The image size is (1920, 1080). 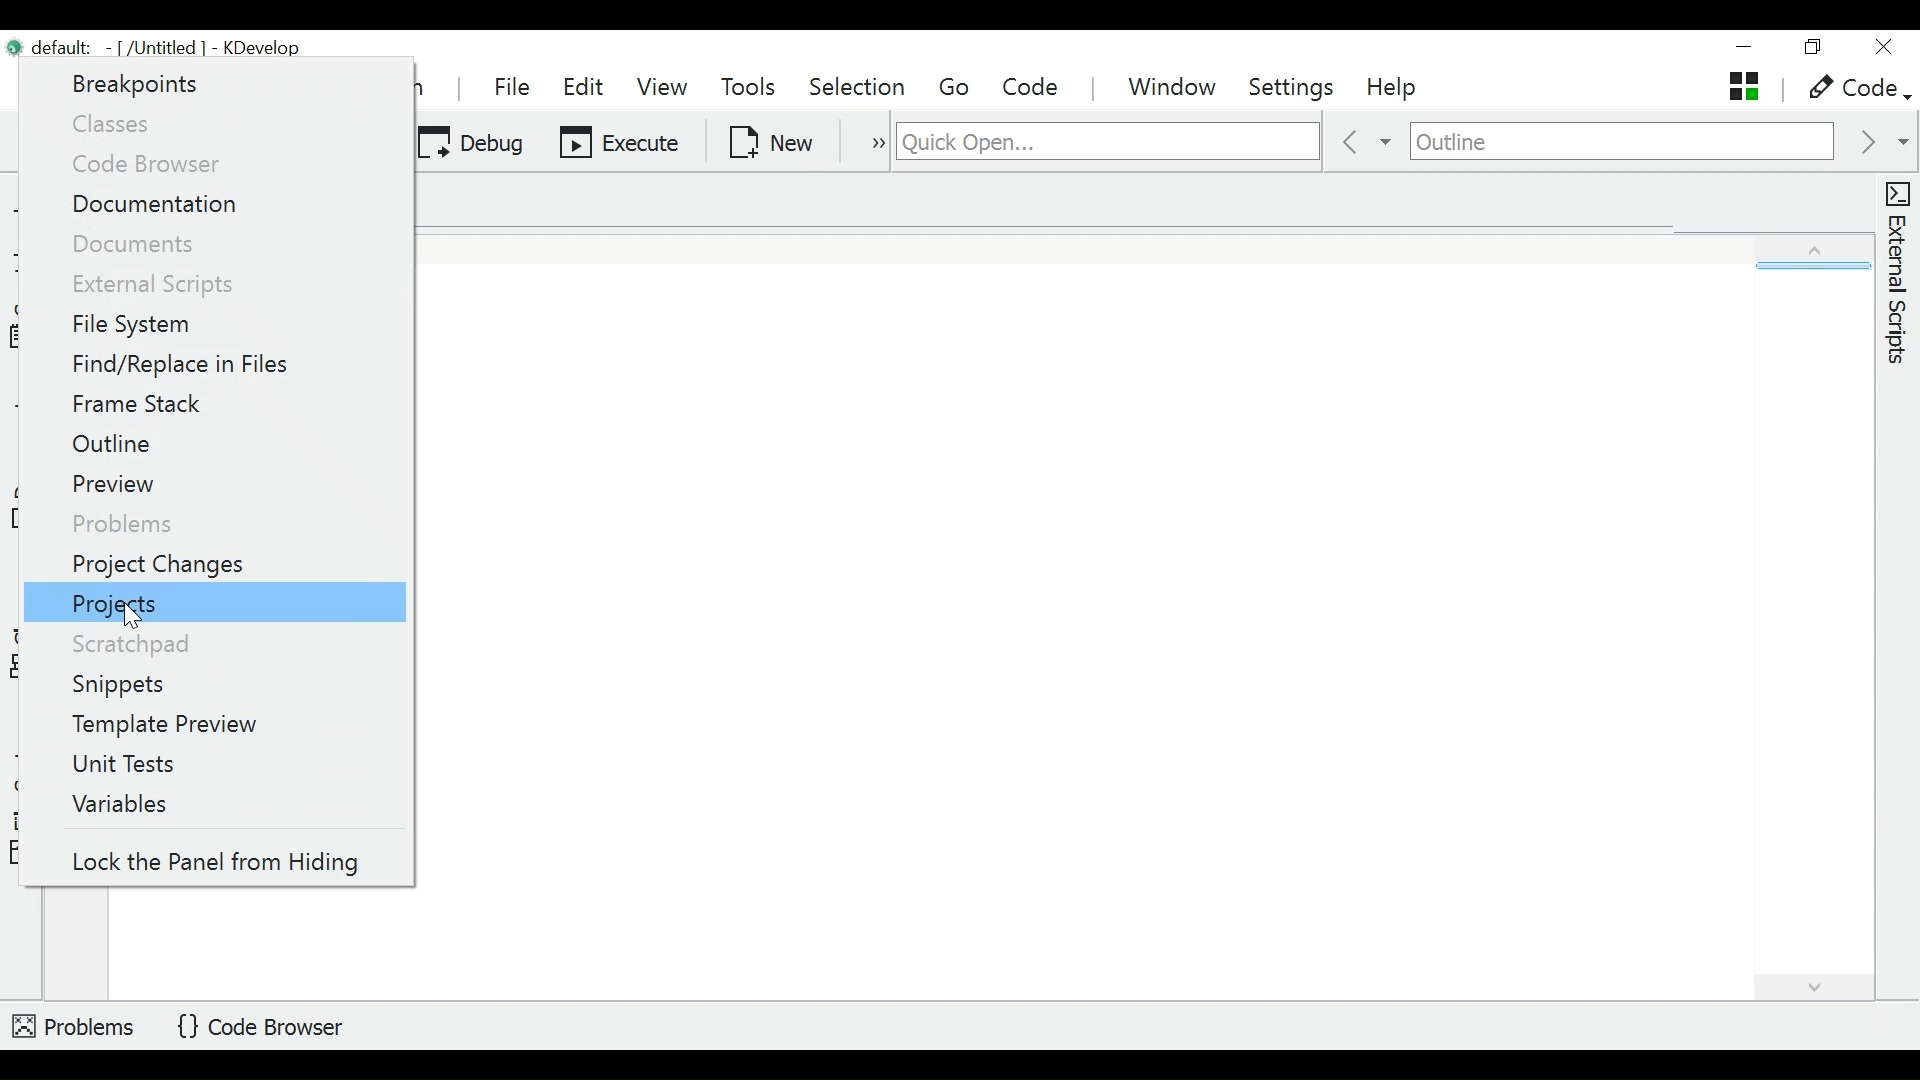 What do you see at coordinates (183, 726) in the screenshot?
I see `Template Preview` at bounding box center [183, 726].